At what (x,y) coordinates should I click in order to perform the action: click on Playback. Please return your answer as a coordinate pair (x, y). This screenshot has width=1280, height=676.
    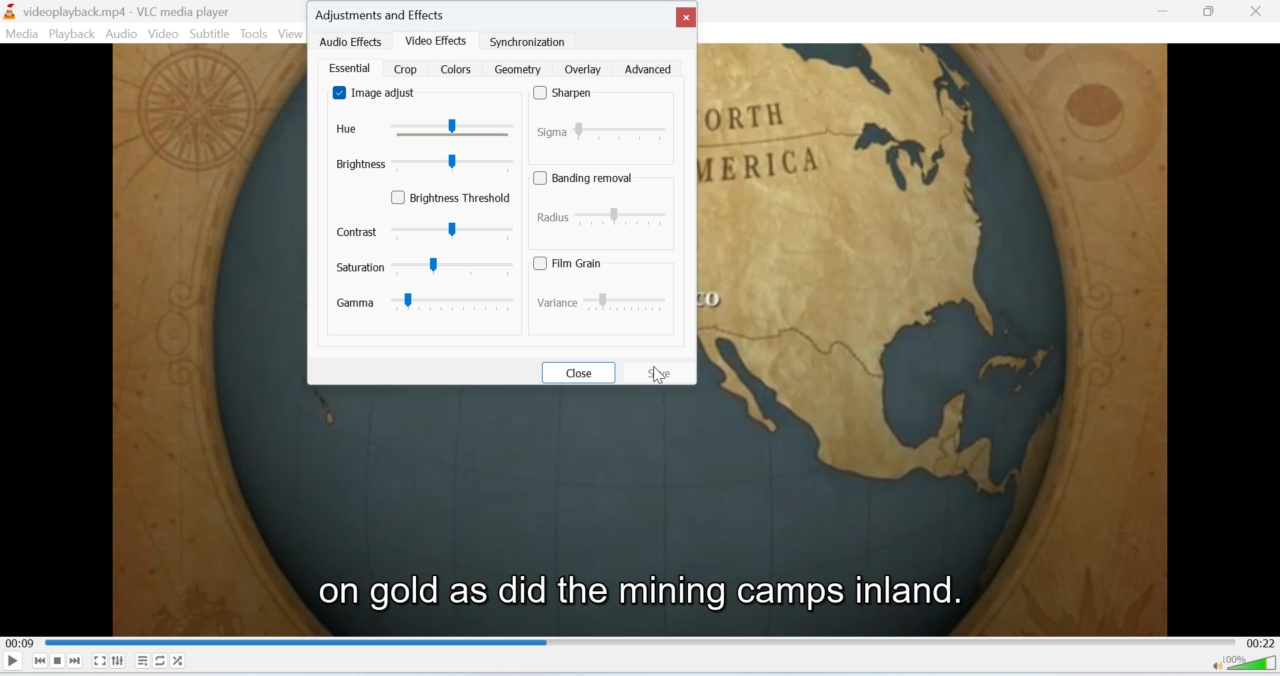
    Looking at the image, I should click on (72, 34).